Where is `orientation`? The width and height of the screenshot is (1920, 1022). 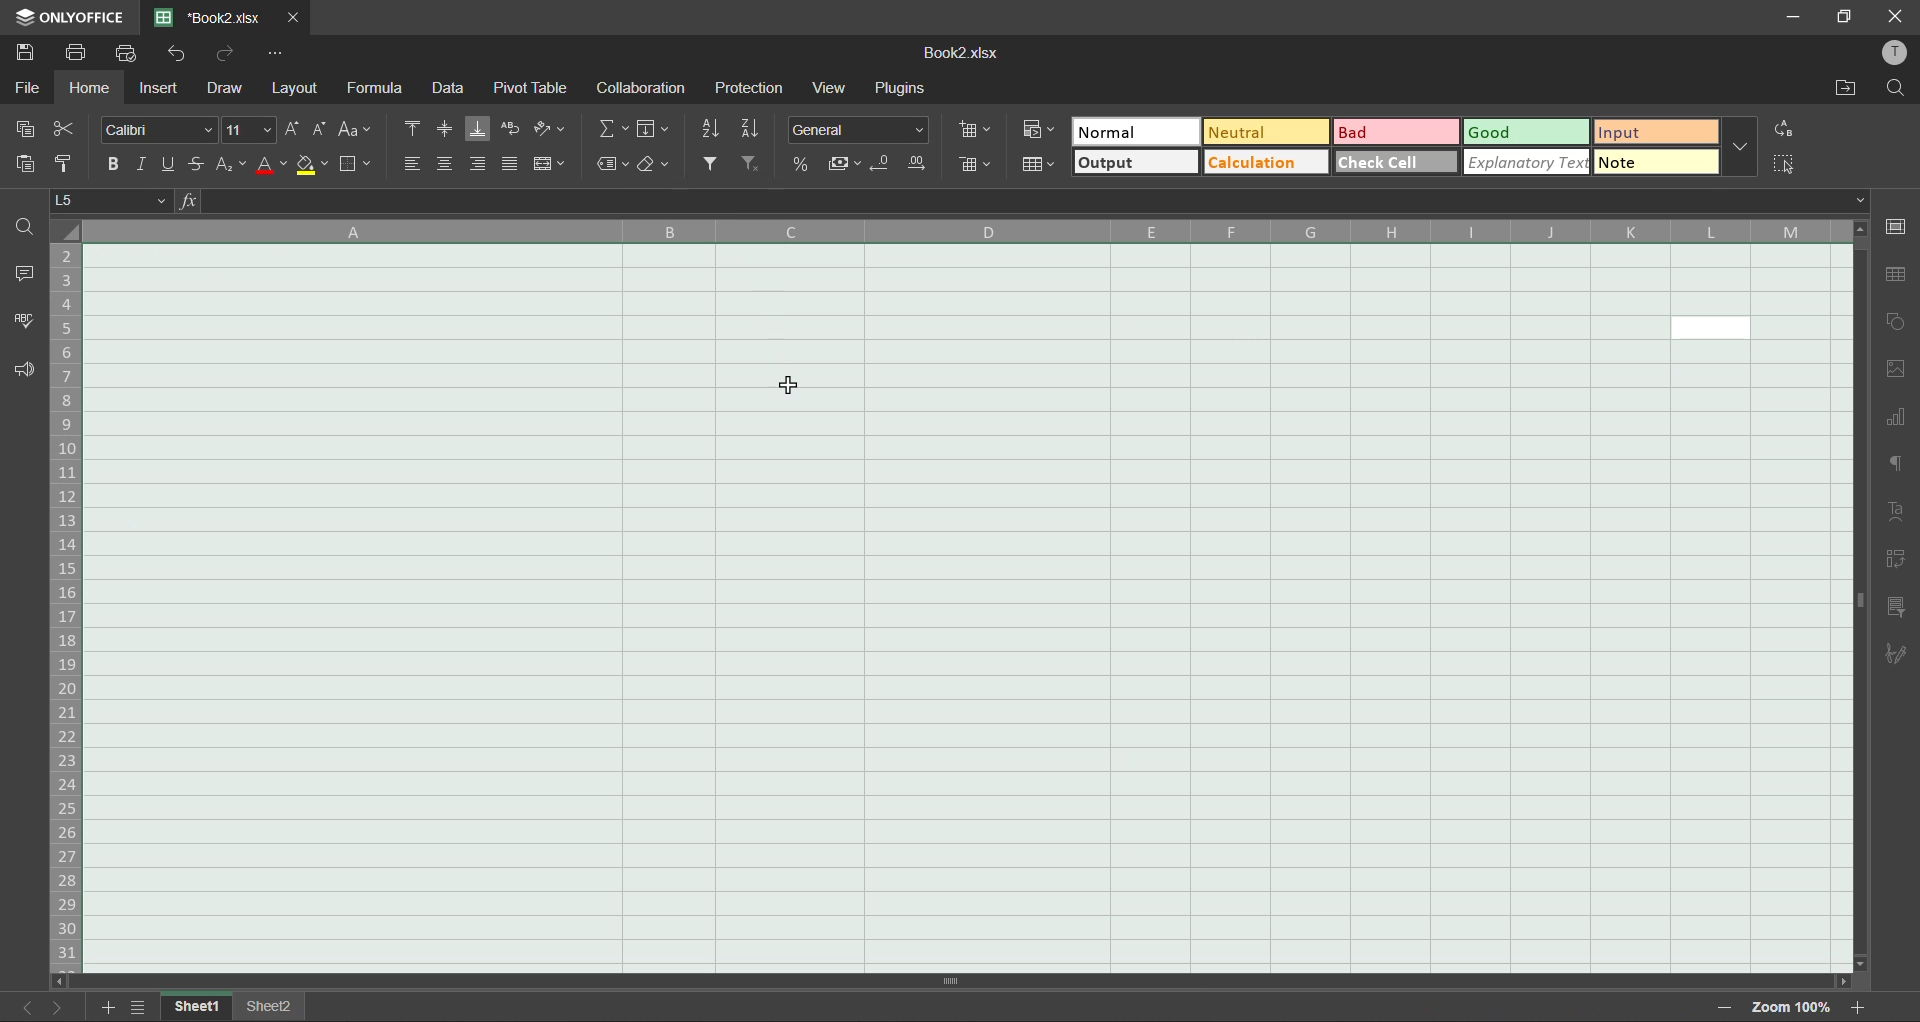 orientation is located at coordinates (553, 131).